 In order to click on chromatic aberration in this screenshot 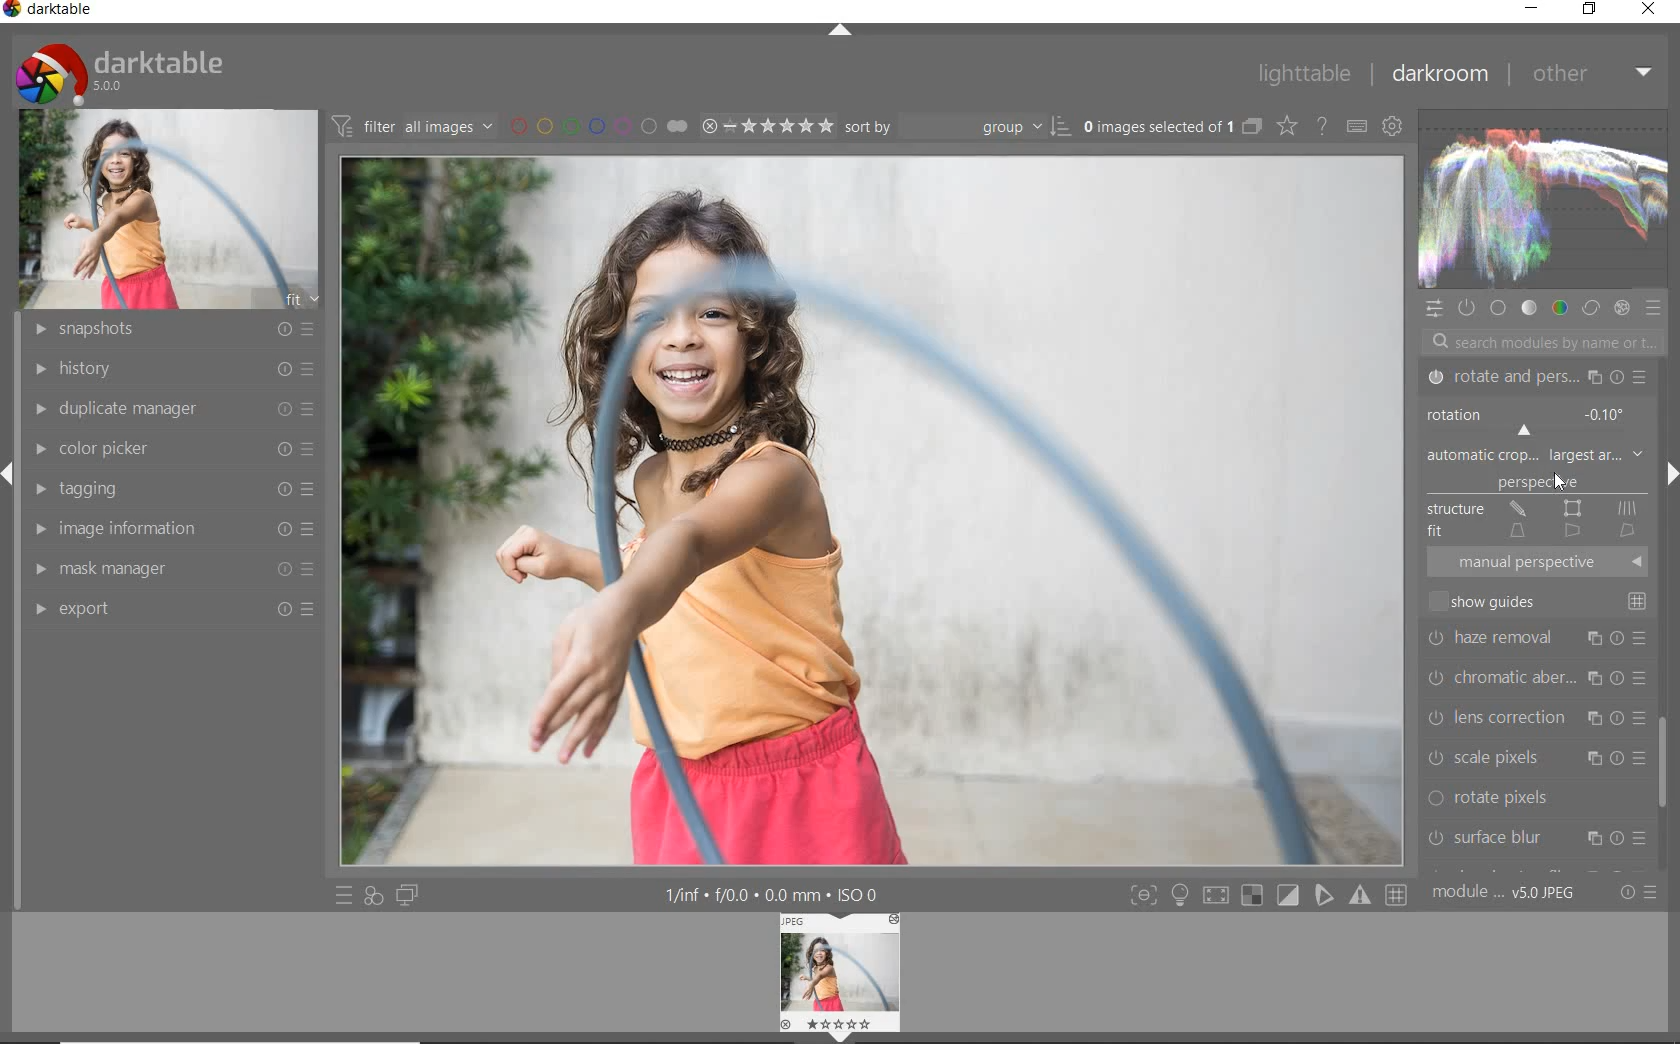, I will do `click(1536, 676)`.